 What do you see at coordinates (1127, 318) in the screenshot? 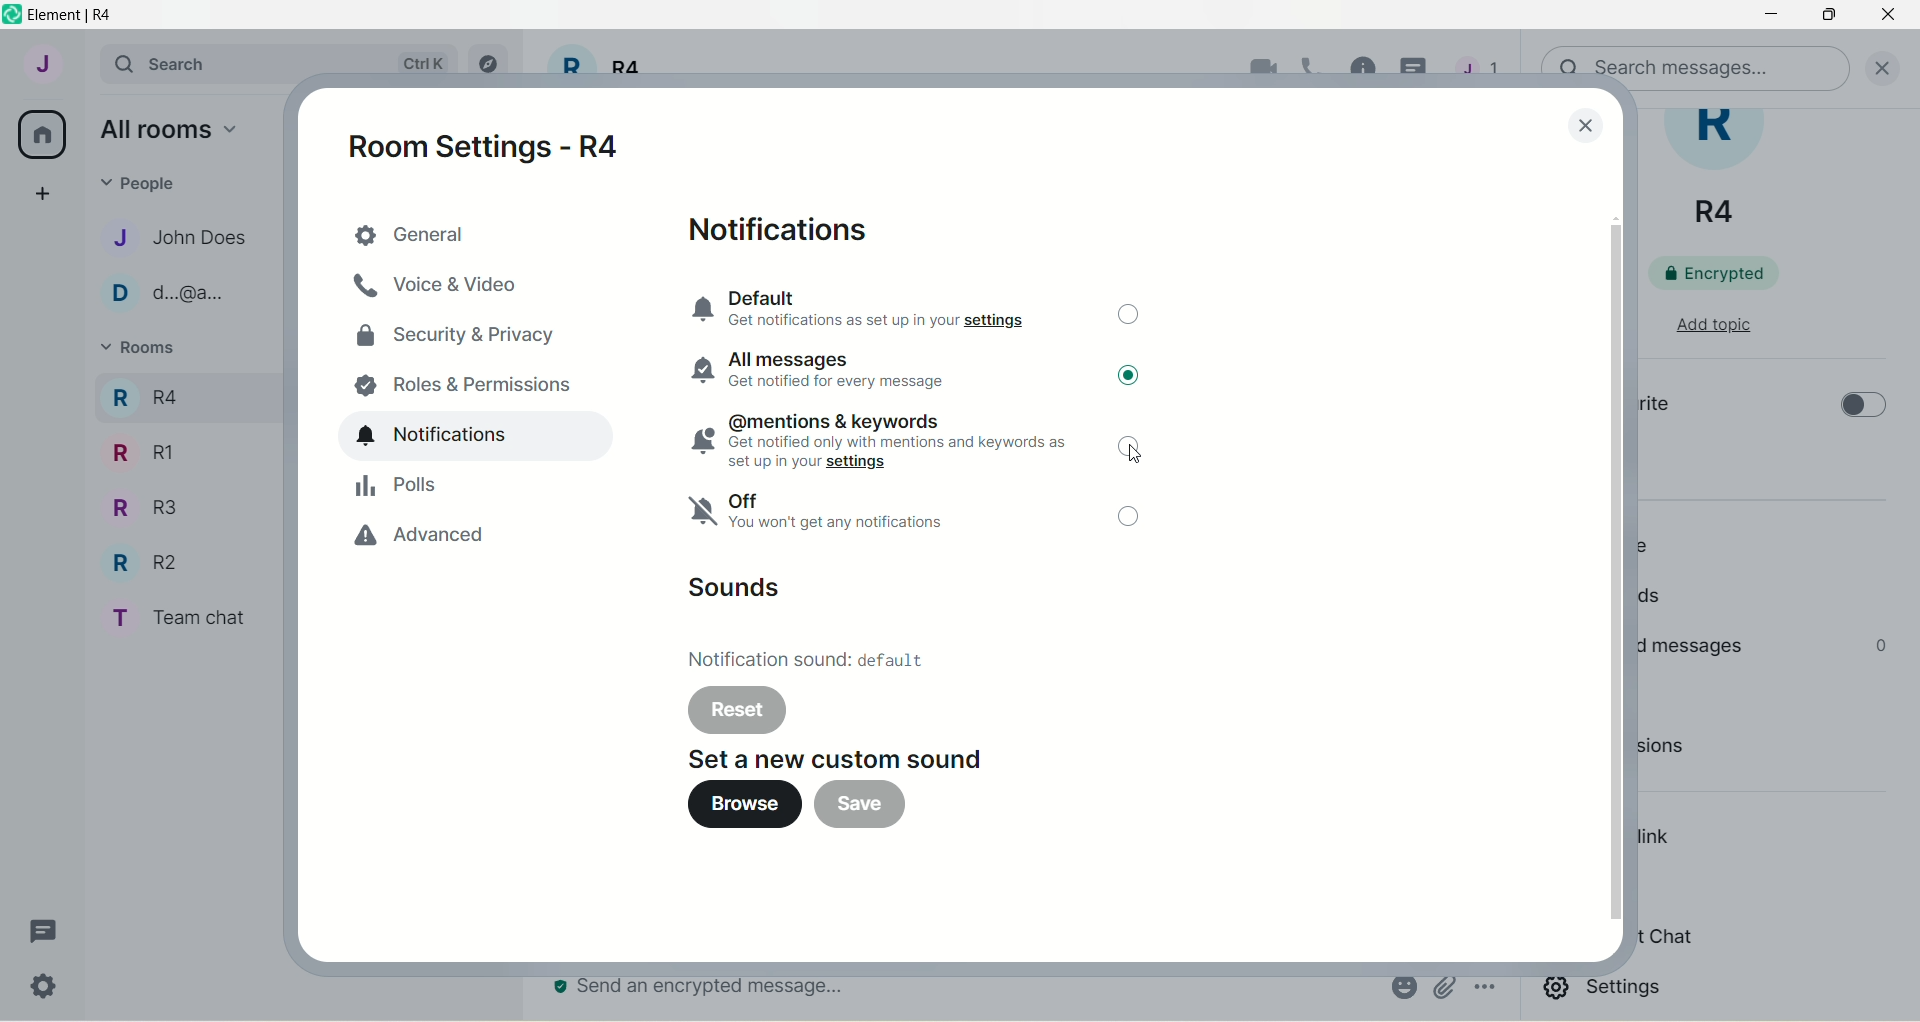
I see `toggle button` at bounding box center [1127, 318].